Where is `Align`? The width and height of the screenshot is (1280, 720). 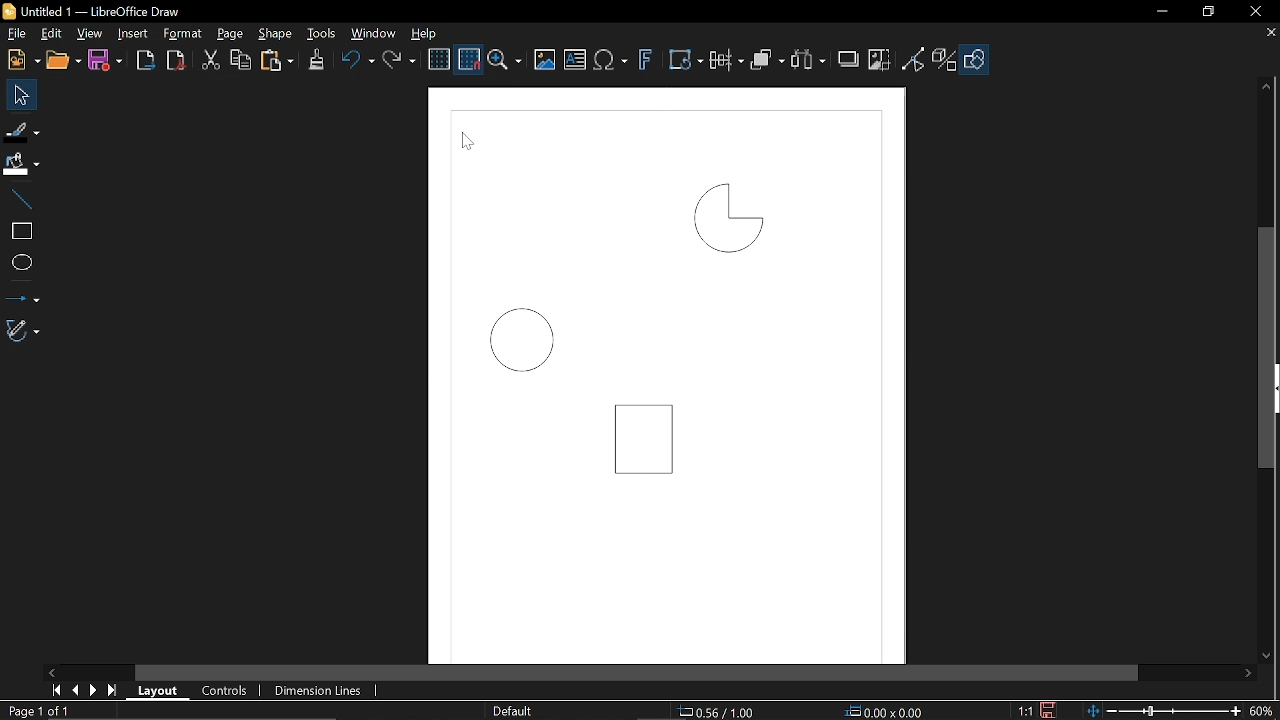
Align is located at coordinates (726, 63).